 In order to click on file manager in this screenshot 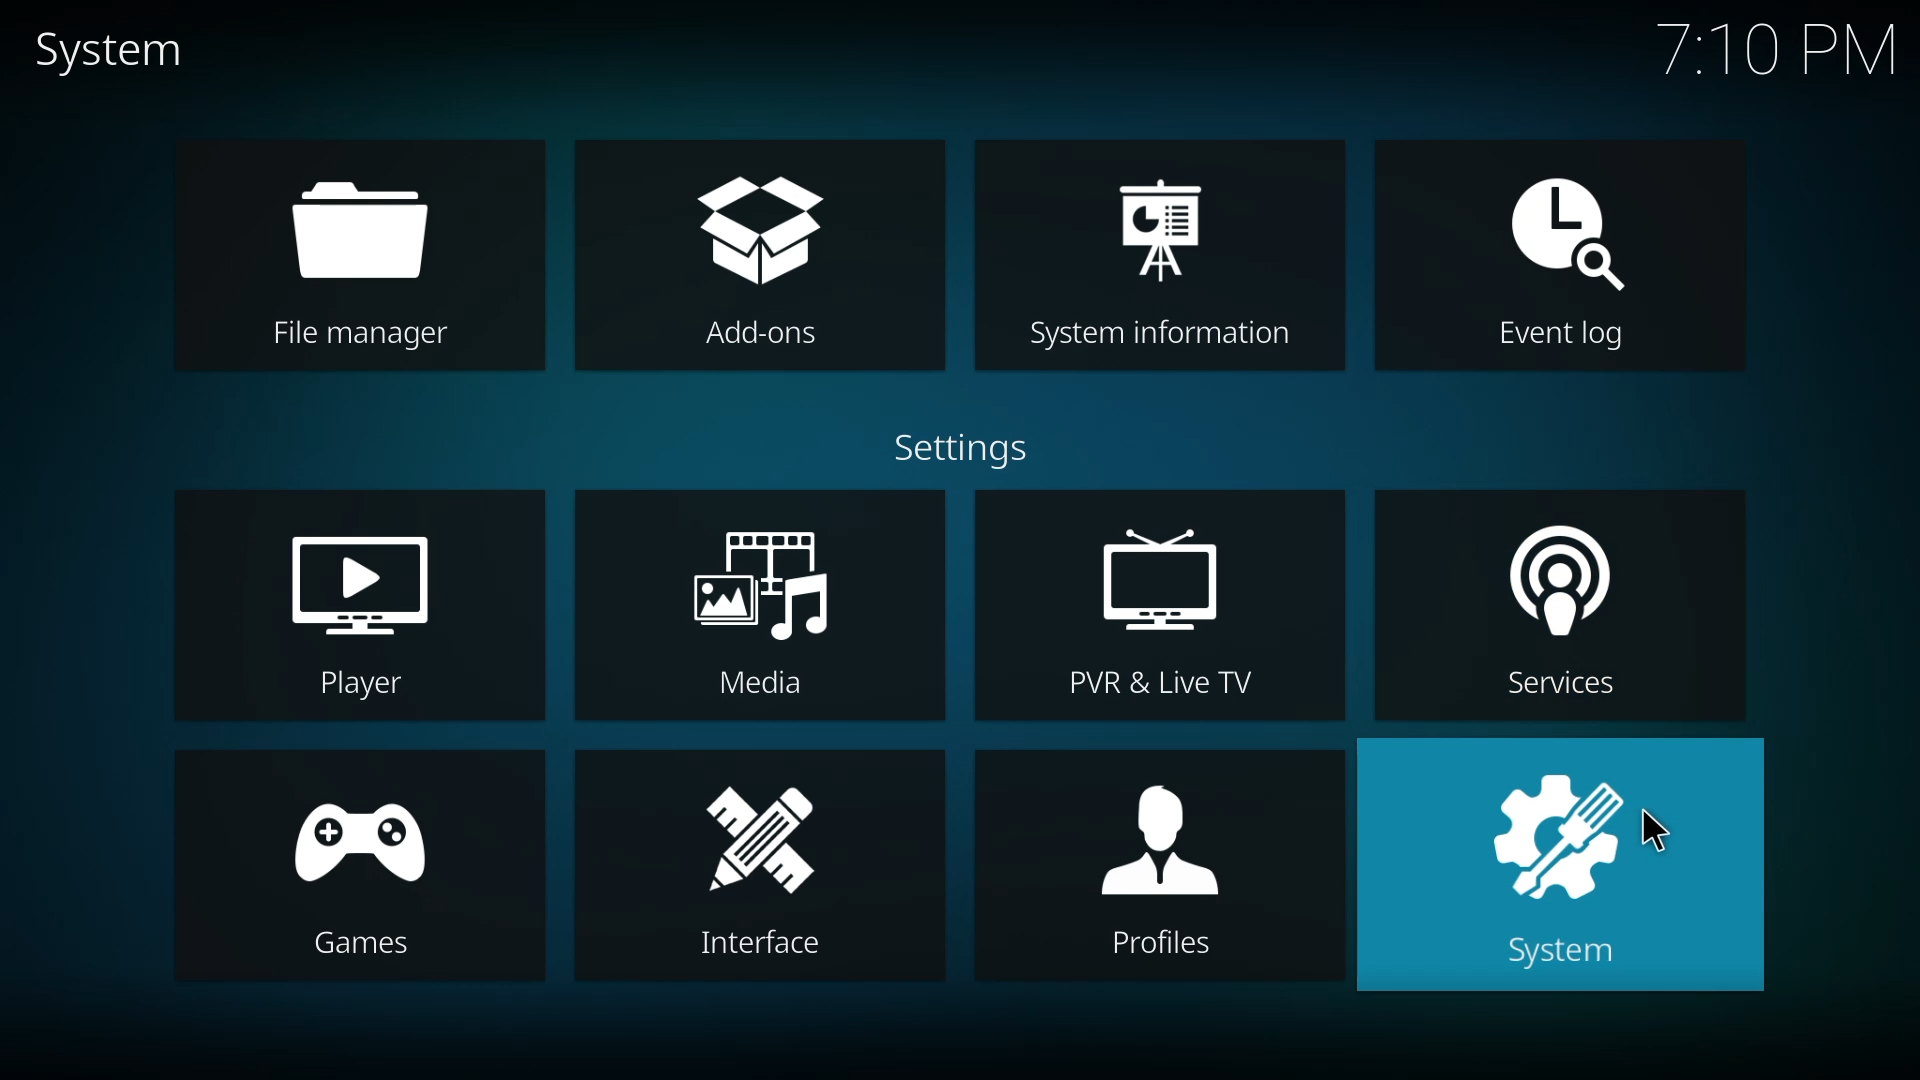, I will do `click(367, 259)`.